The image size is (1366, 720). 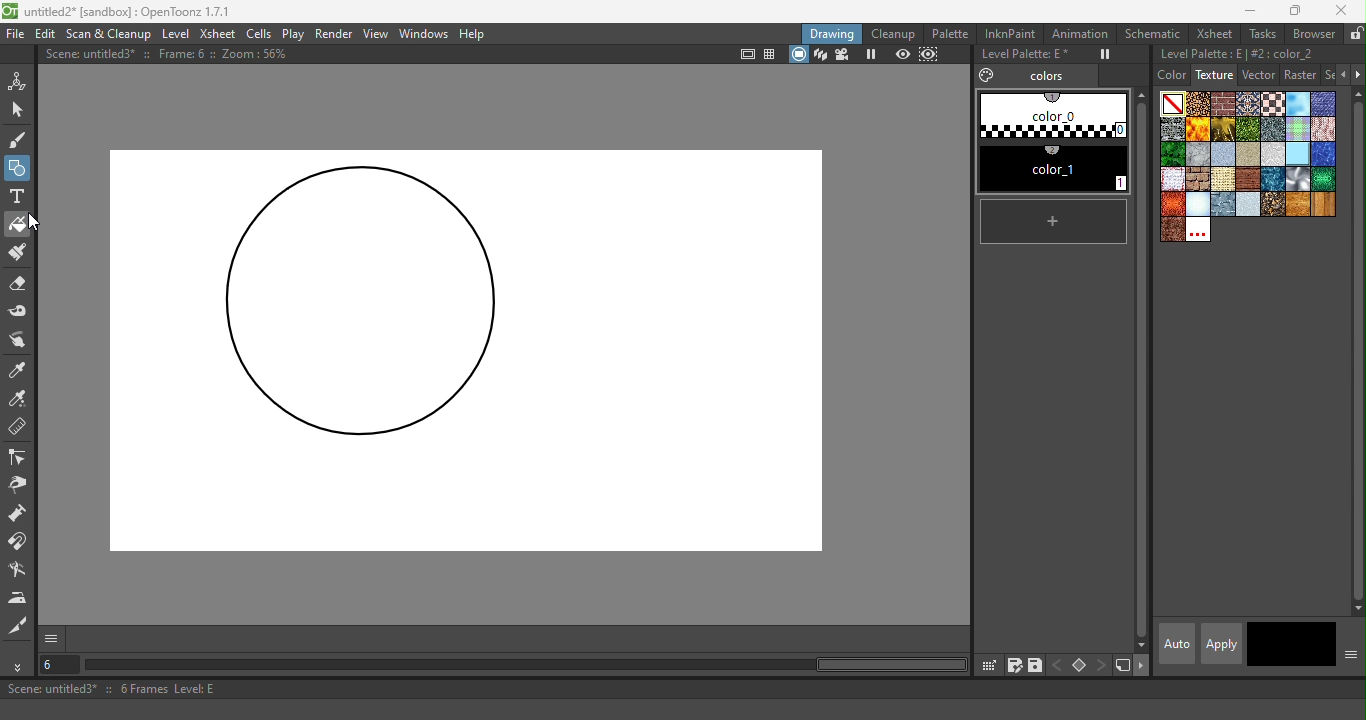 What do you see at coordinates (1298, 103) in the screenshot?
I see `Cloud.bmp` at bounding box center [1298, 103].